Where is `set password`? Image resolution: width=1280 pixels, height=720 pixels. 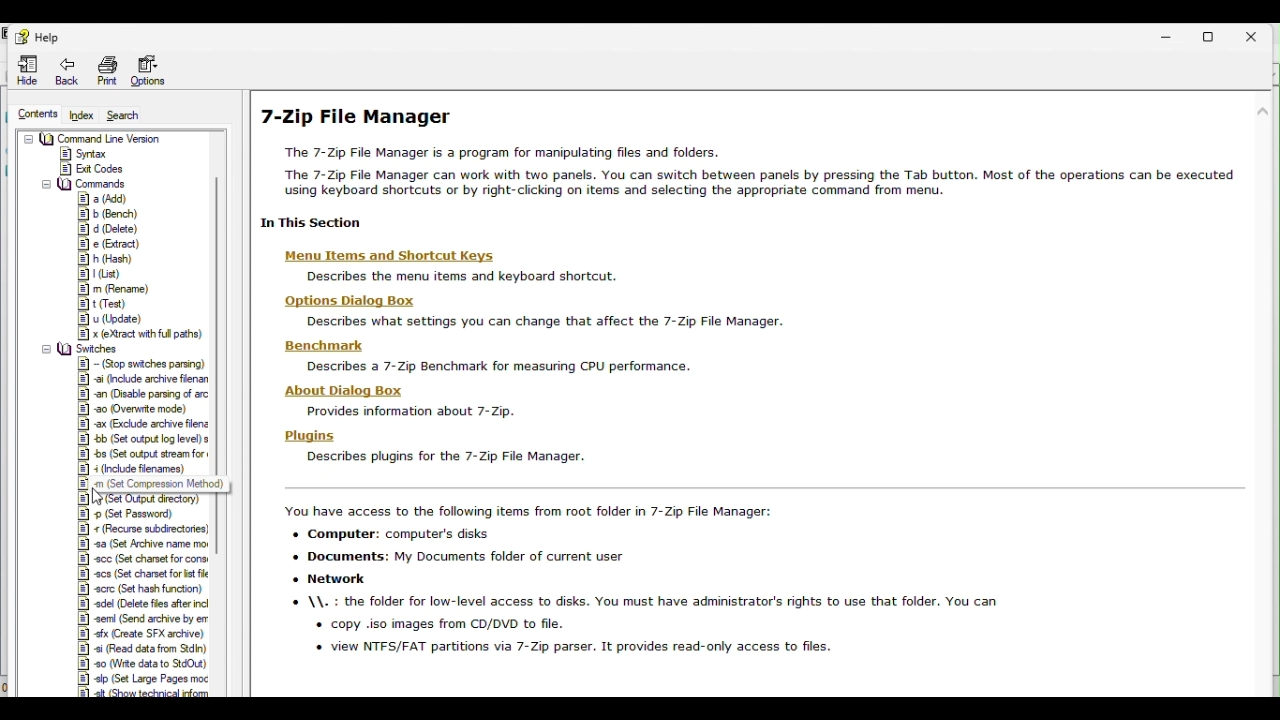 set password is located at coordinates (132, 514).